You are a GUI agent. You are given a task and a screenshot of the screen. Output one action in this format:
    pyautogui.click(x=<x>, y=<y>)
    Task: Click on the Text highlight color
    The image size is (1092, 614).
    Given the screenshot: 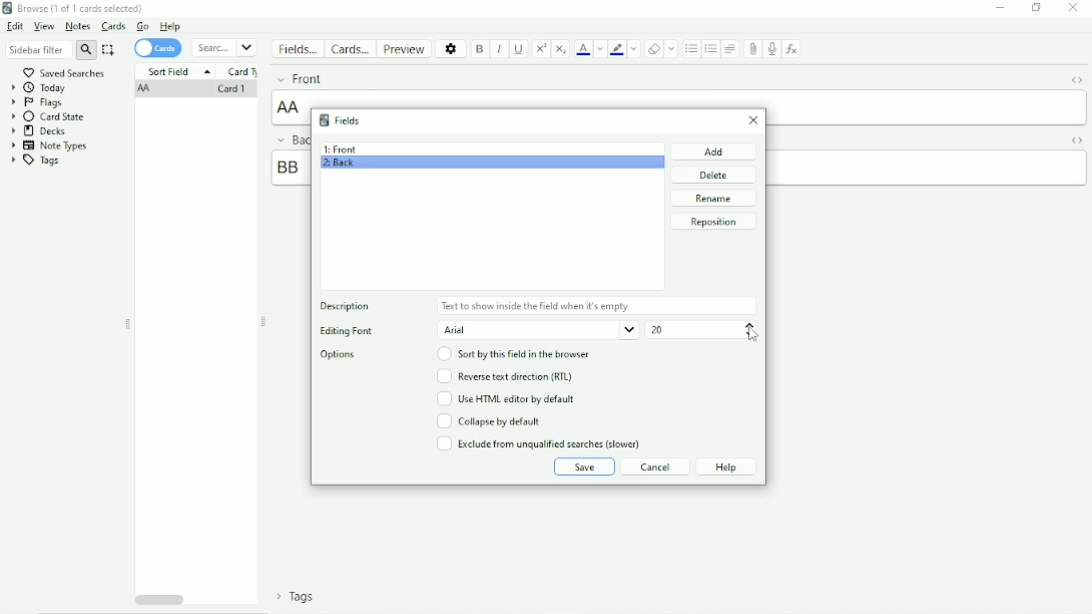 What is the action you would take?
    pyautogui.click(x=617, y=49)
    